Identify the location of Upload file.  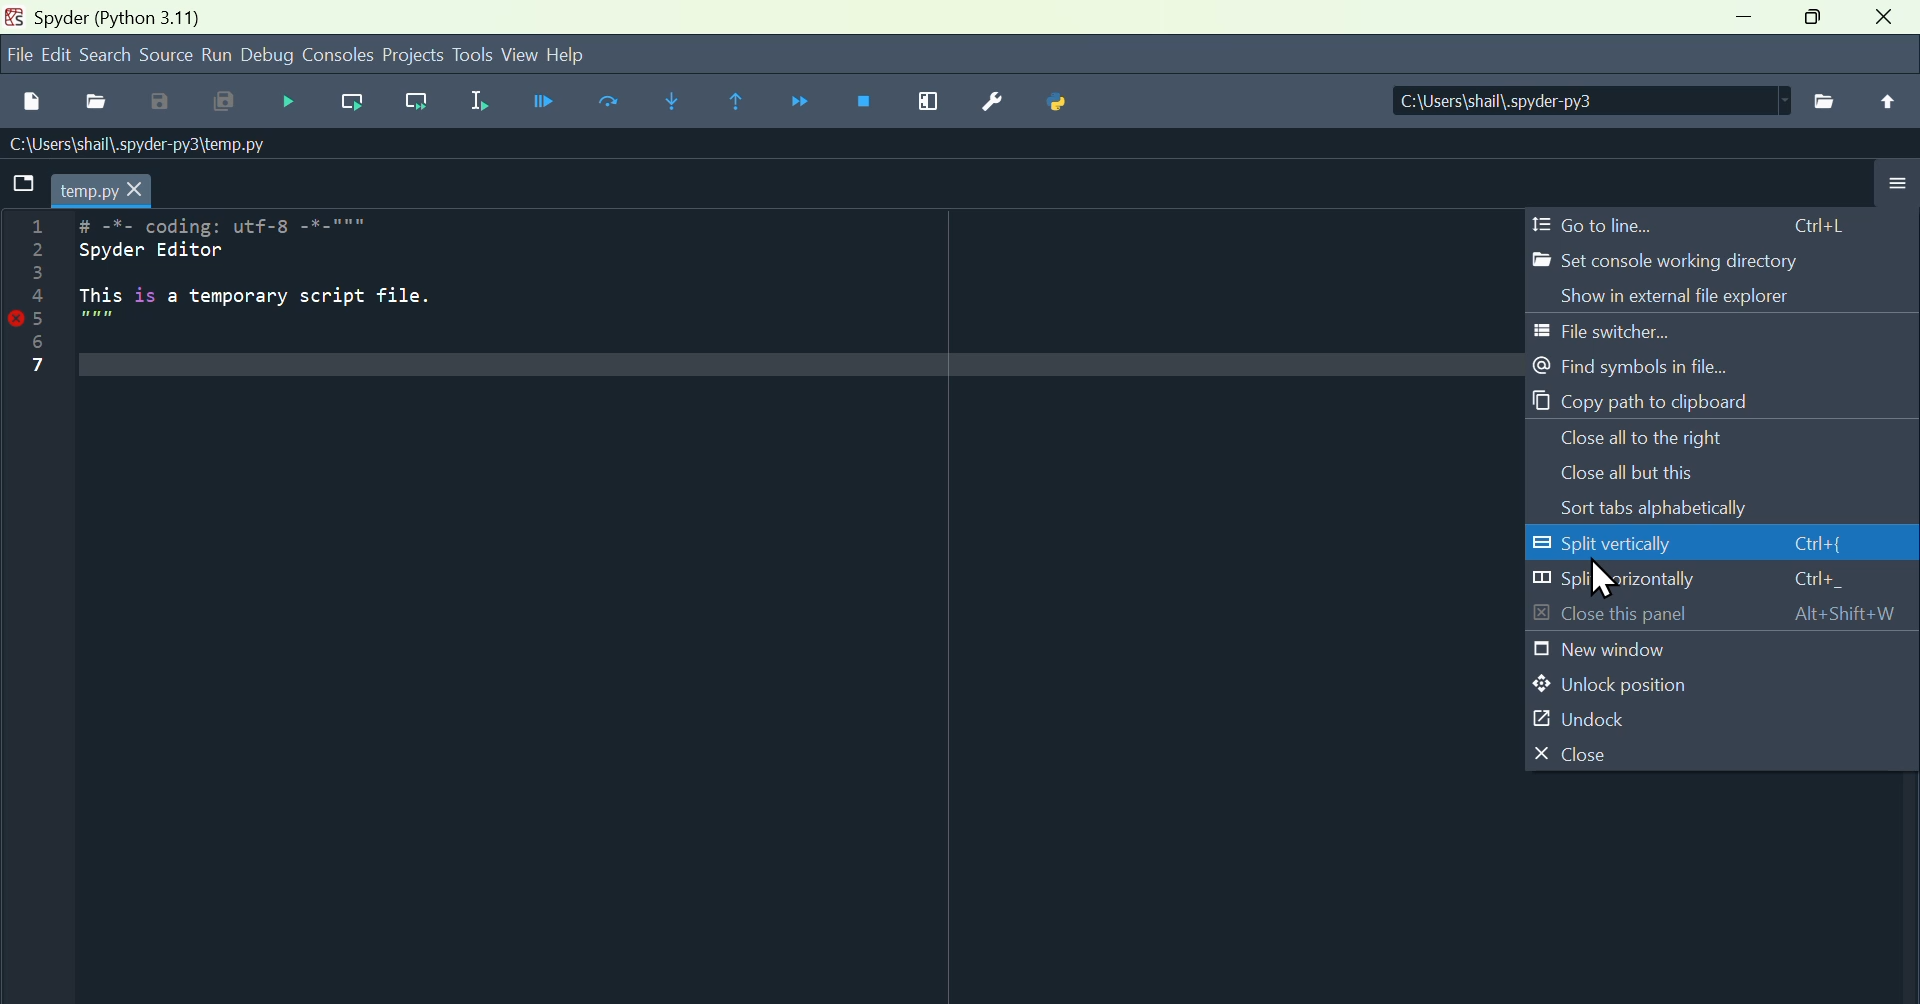
(1884, 106).